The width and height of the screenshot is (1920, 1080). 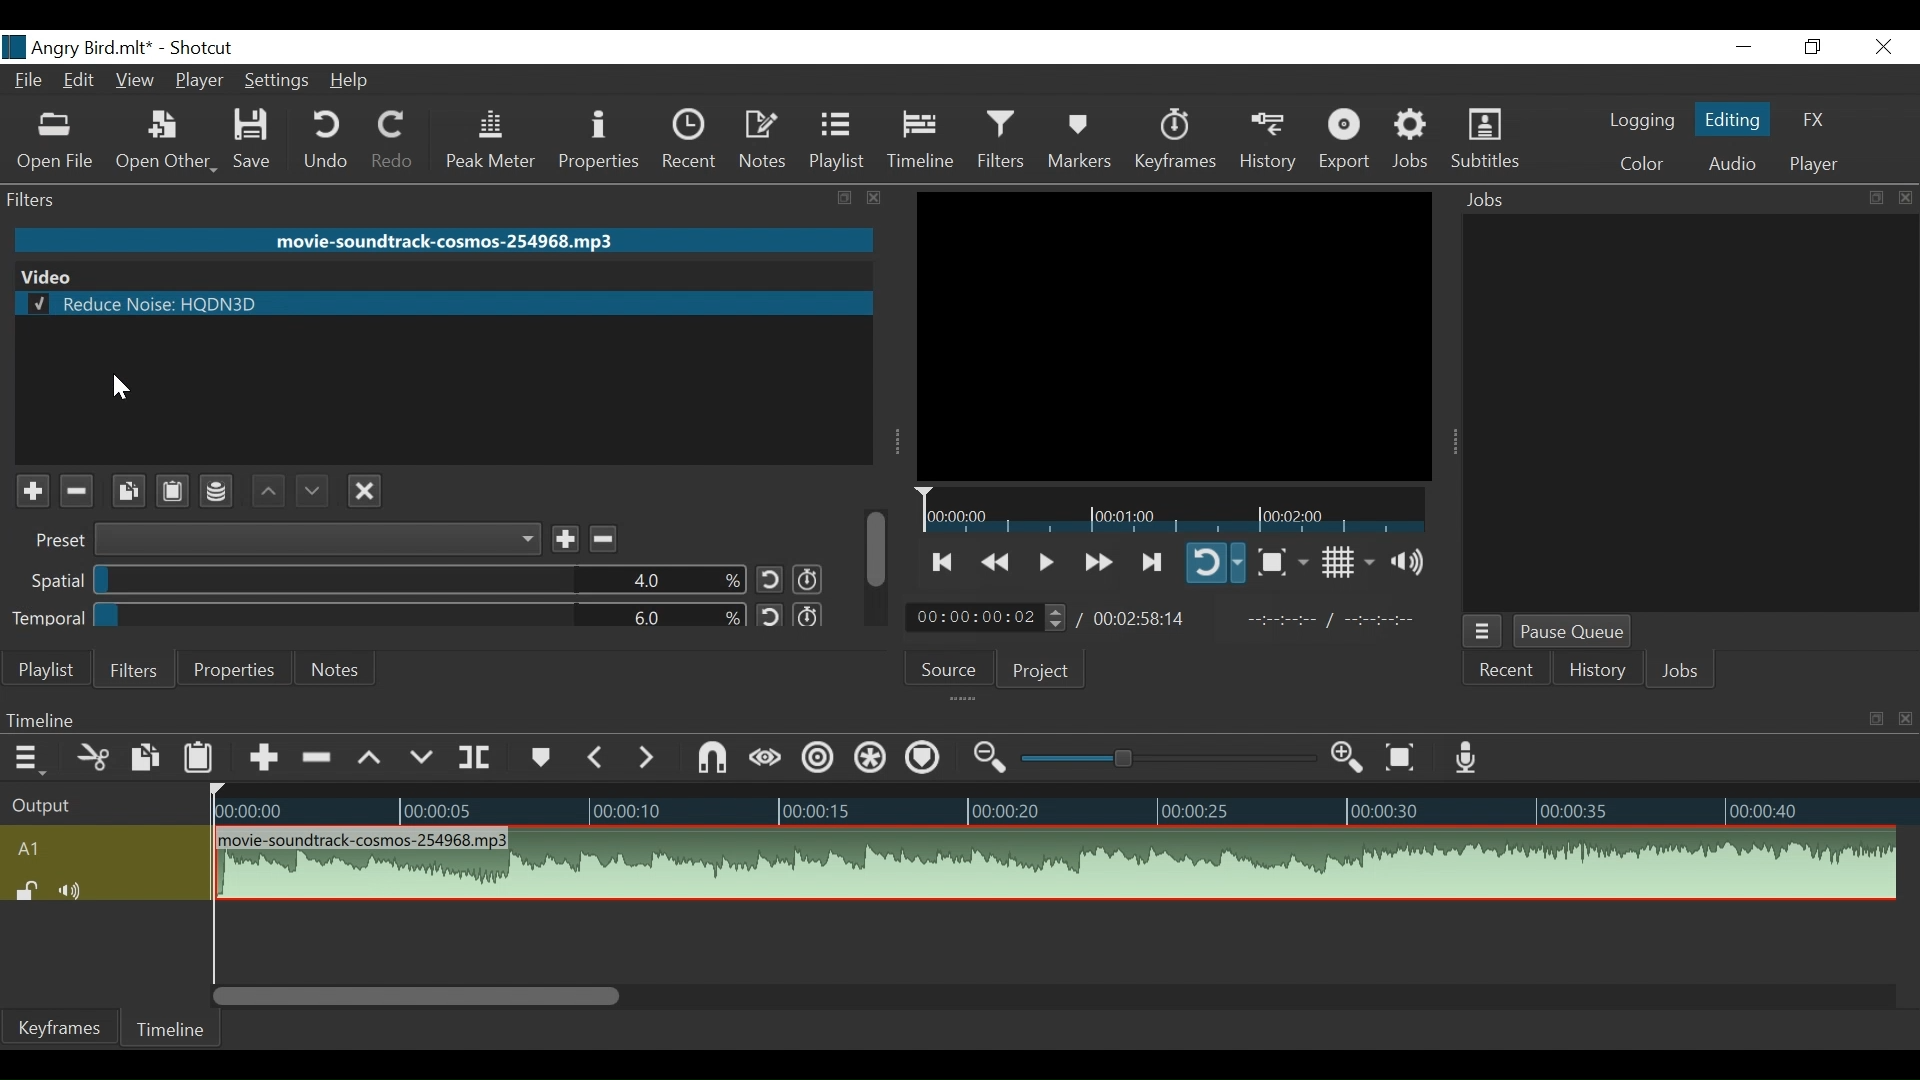 I want to click on Jobs menu, so click(x=1483, y=632).